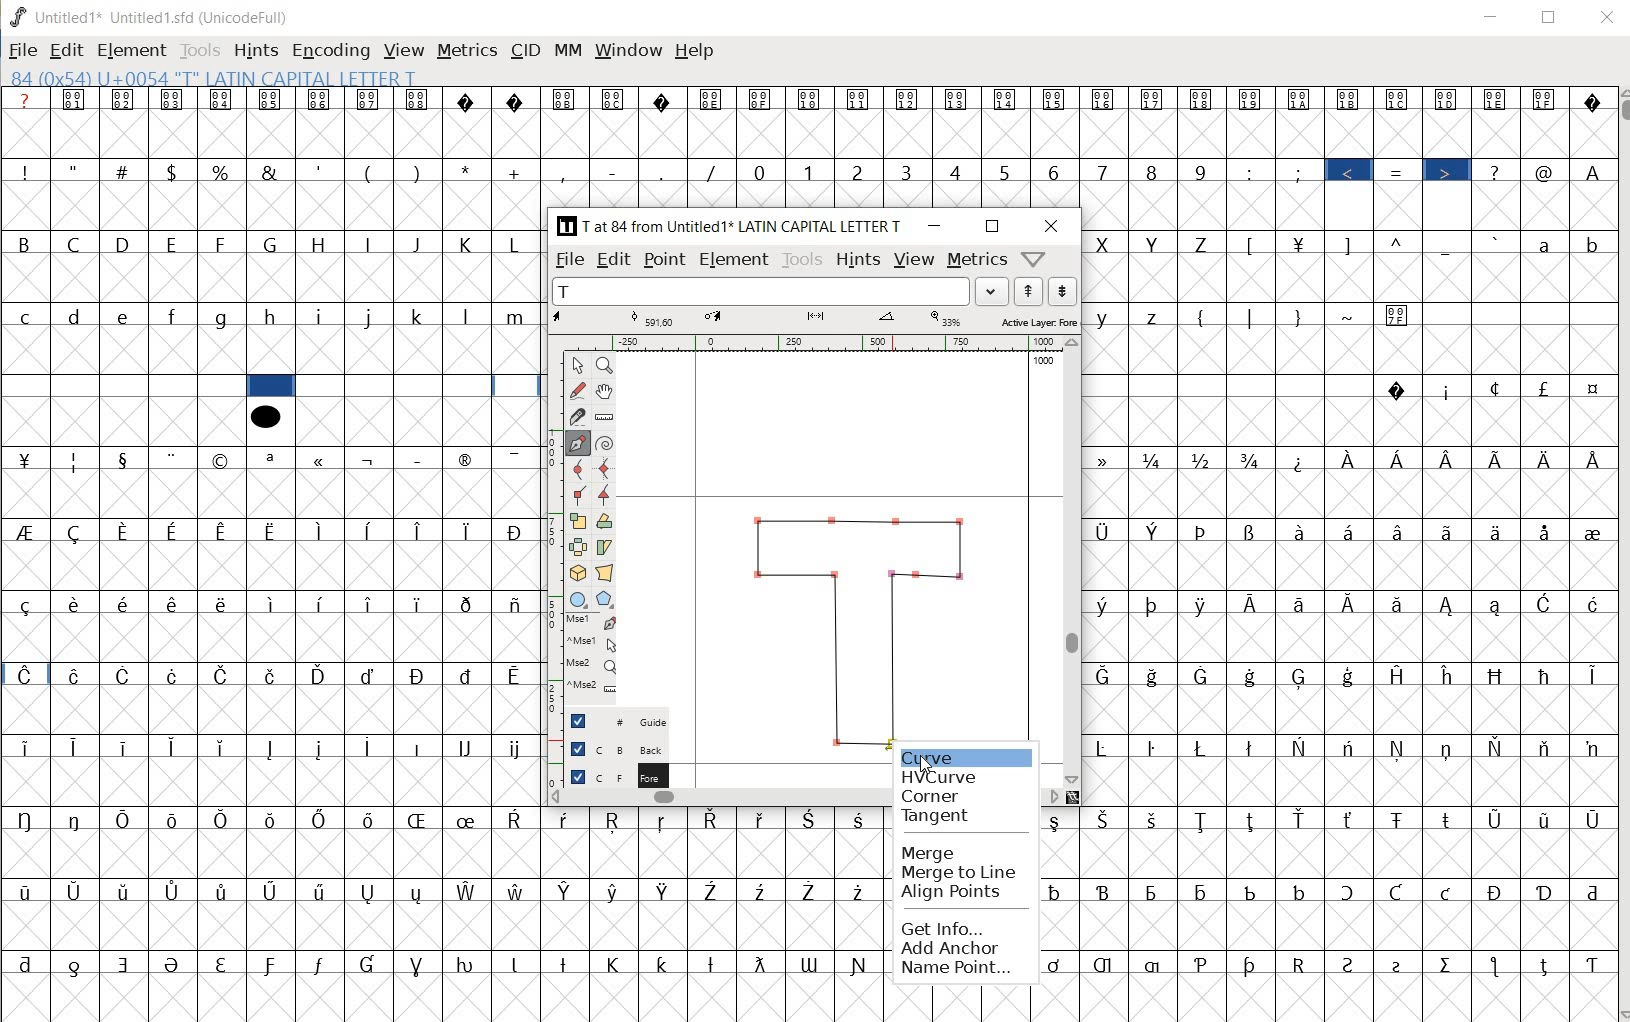 The image size is (1630, 1022). What do you see at coordinates (26, 964) in the screenshot?
I see `Symbol` at bounding box center [26, 964].